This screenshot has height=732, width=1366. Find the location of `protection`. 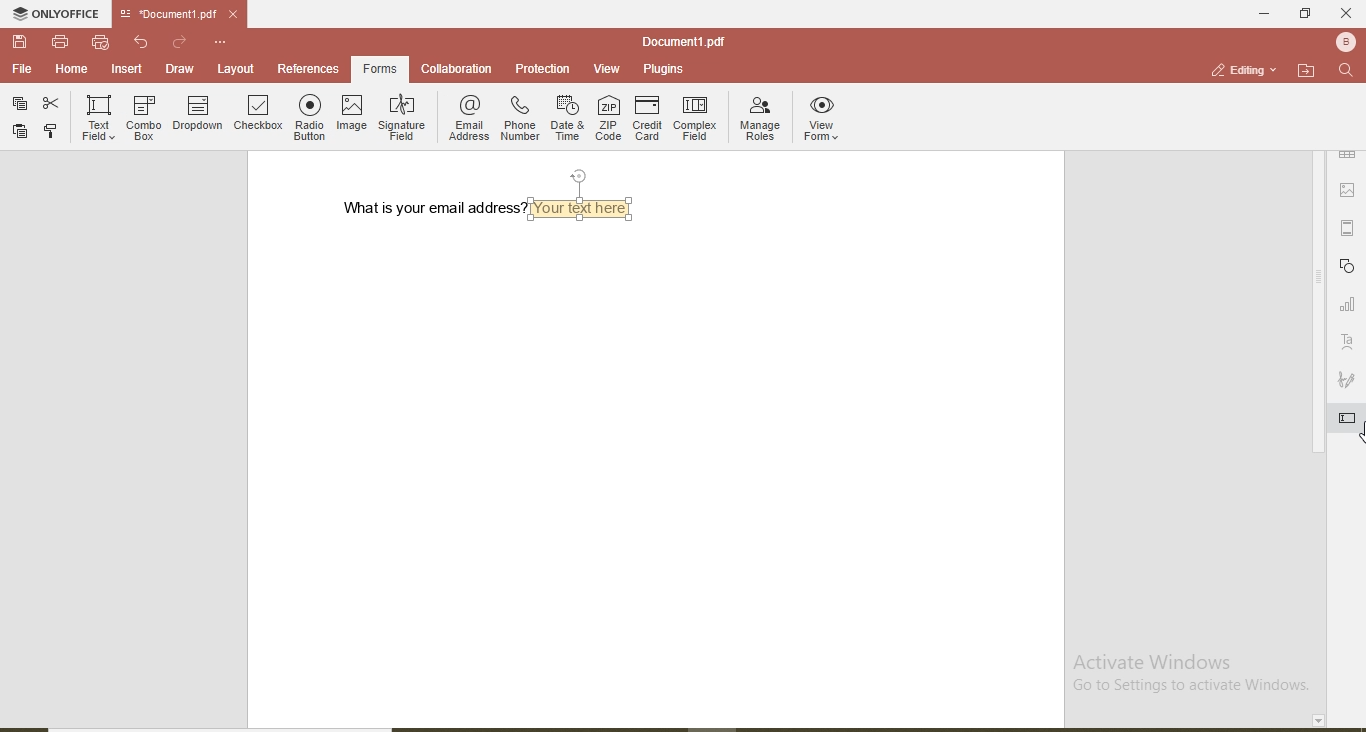

protection is located at coordinates (541, 69).